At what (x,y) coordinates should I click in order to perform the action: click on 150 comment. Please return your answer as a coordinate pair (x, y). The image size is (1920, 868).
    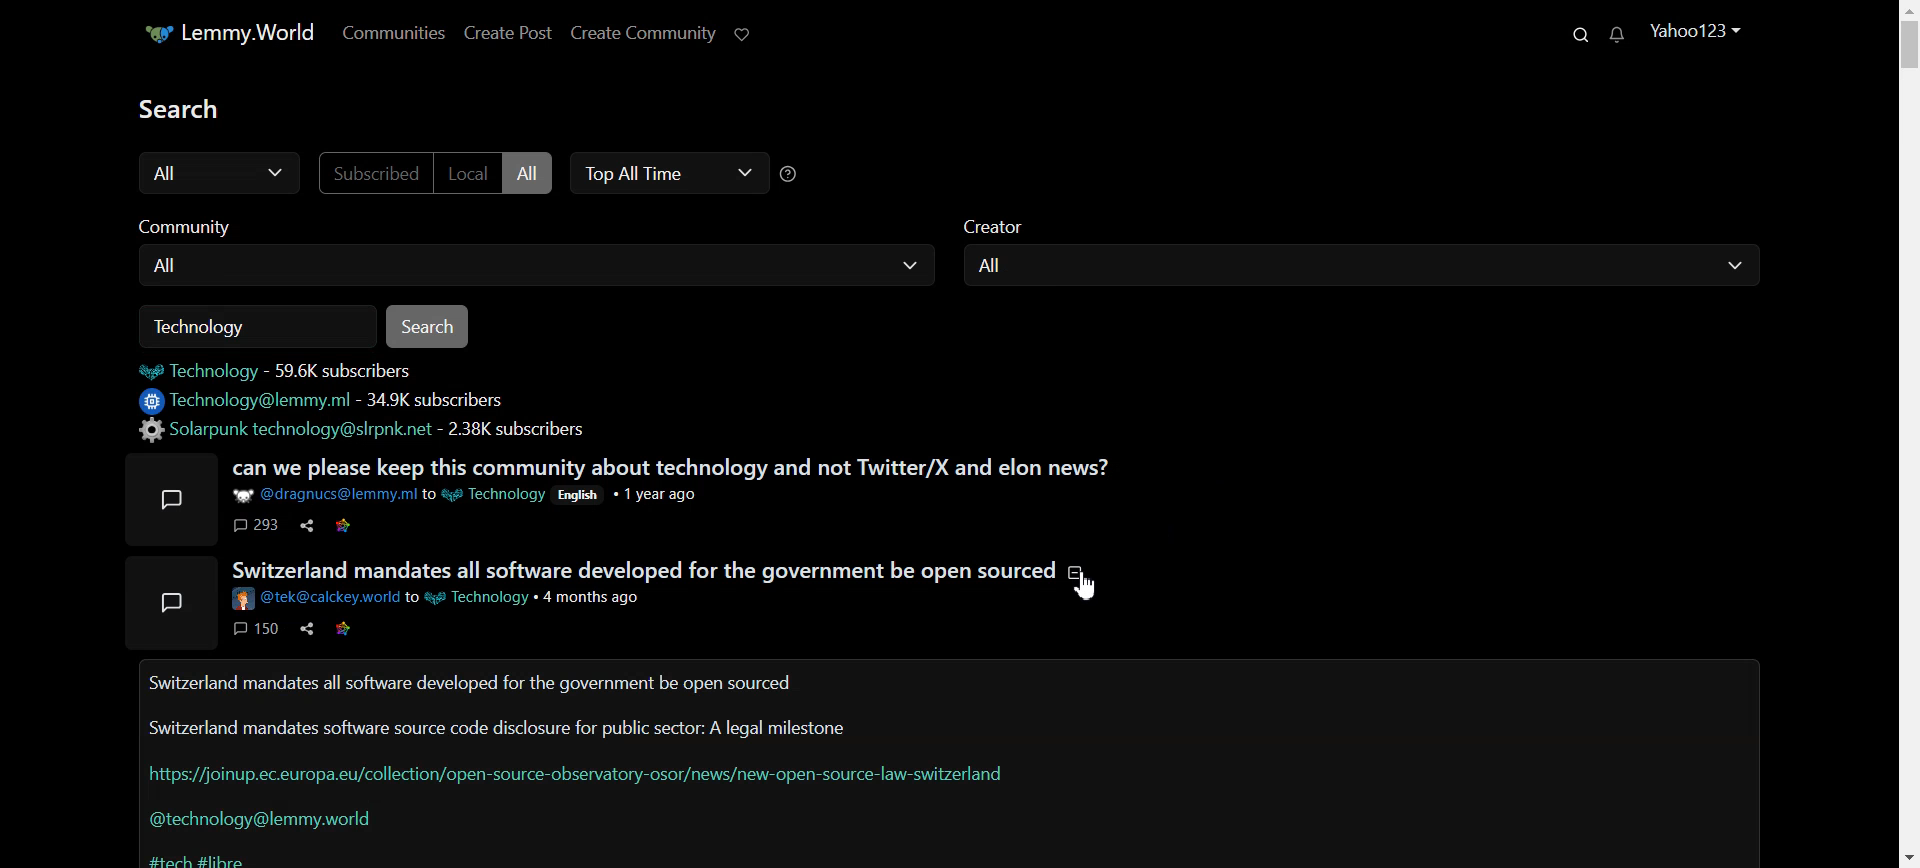
    Looking at the image, I should click on (256, 629).